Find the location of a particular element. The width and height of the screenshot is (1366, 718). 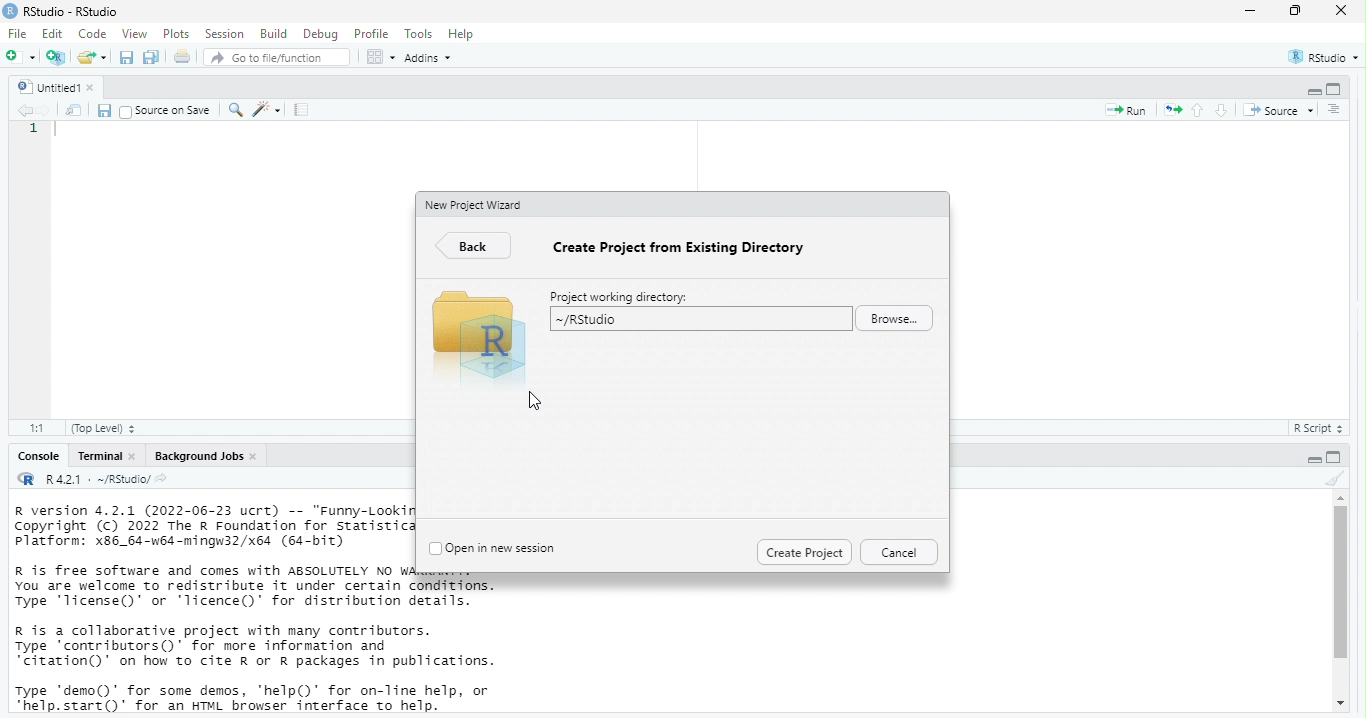

move down is located at coordinates (1345, 703).